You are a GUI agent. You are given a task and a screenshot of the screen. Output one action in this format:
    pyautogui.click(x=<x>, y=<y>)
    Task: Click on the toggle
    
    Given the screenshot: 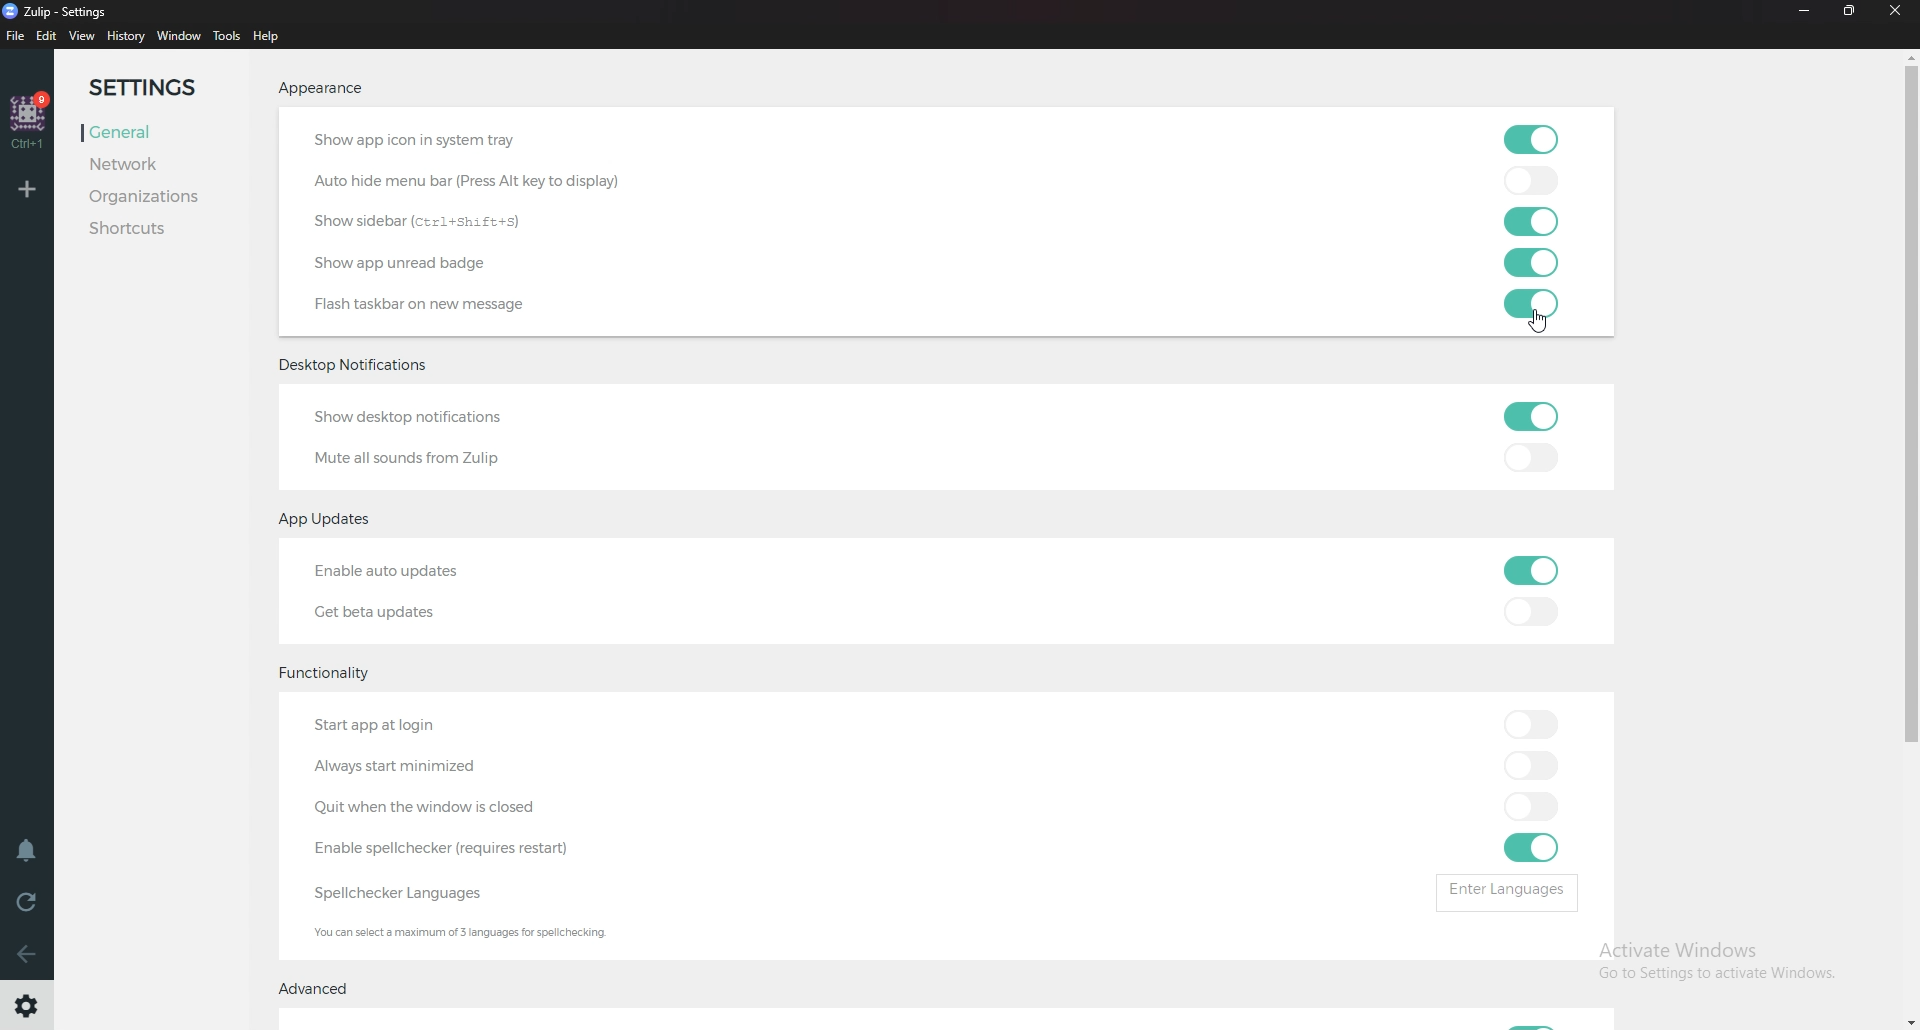 What is the action you would take?
    pyautogui.click(x=1527, y=462)
    